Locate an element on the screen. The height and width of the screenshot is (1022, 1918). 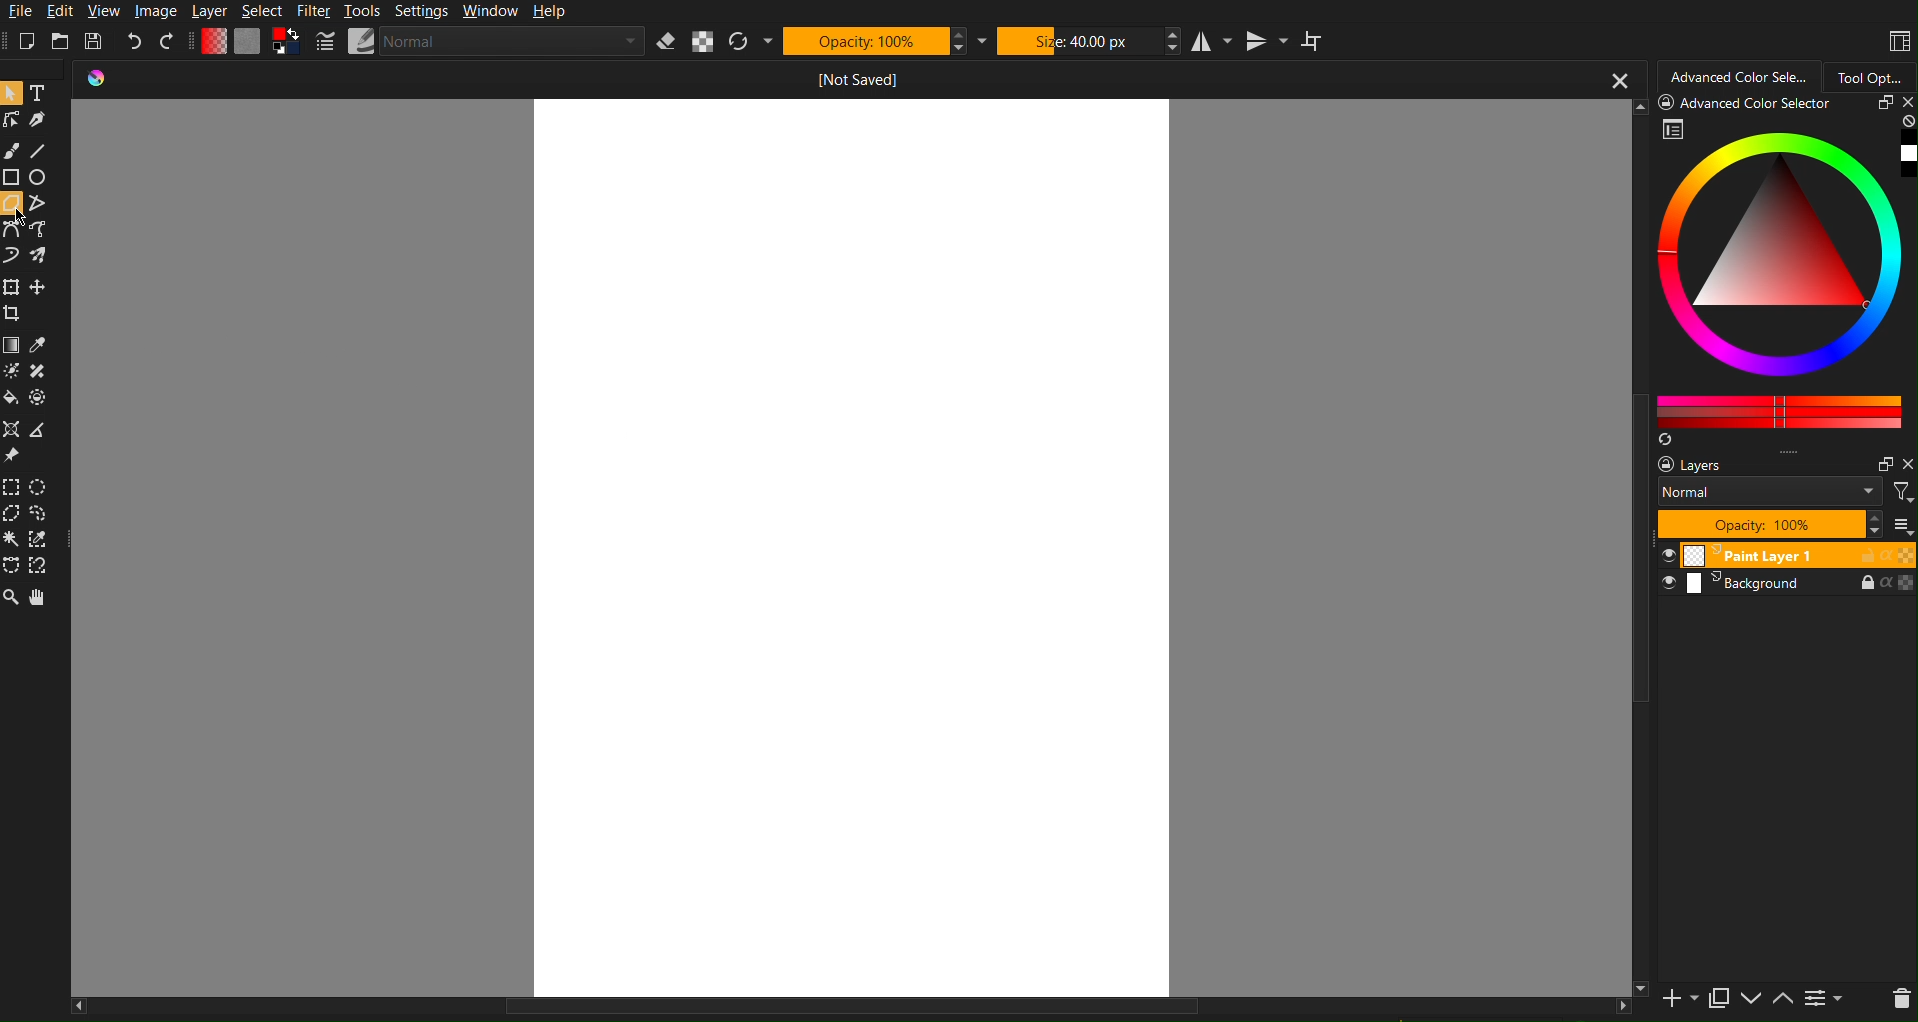
polygon tool is located at coordinates (13, 203).